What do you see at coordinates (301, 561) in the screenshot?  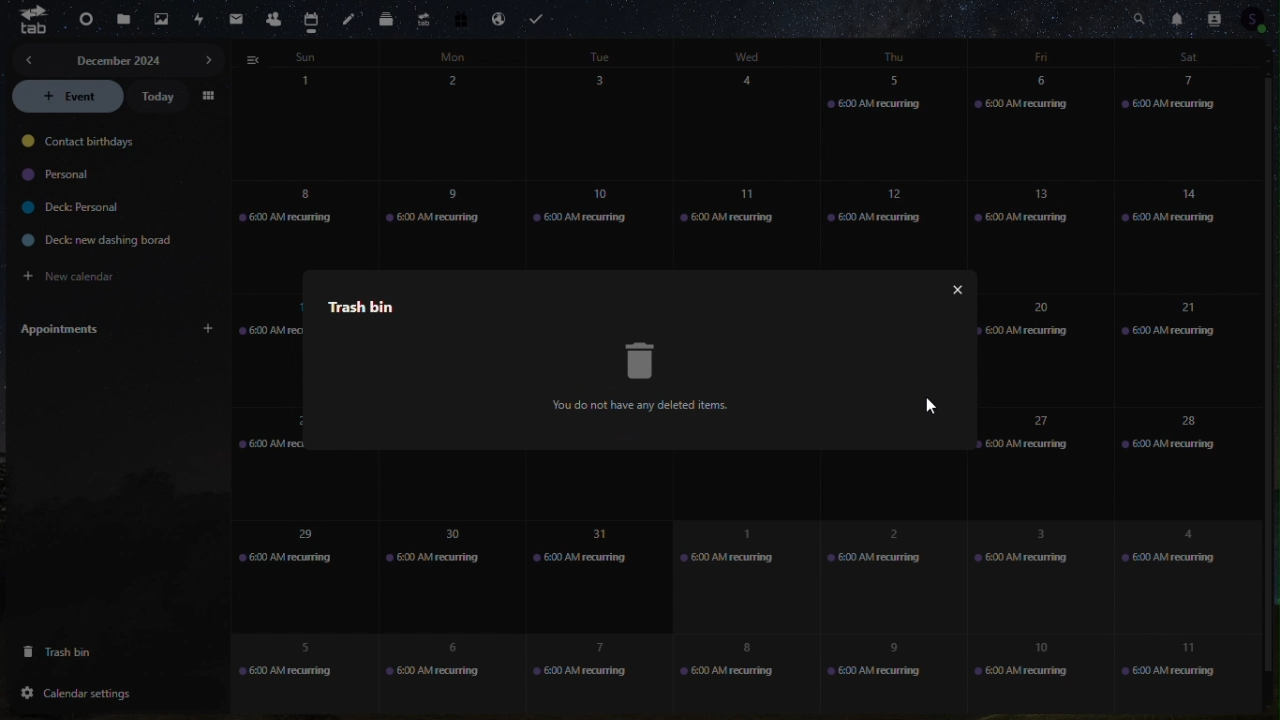 I see `29` at bounding box center [301, 561].